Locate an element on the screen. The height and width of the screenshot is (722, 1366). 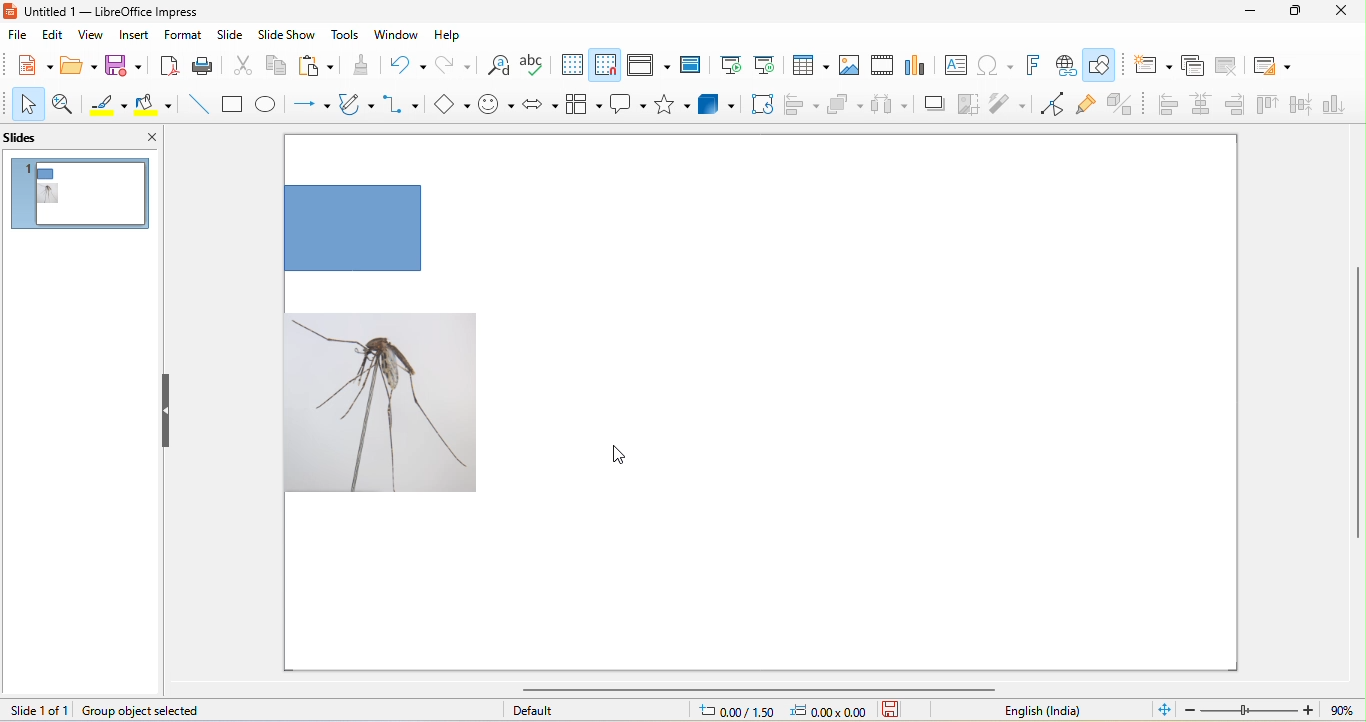
close is located at coordinates (1336, 13).